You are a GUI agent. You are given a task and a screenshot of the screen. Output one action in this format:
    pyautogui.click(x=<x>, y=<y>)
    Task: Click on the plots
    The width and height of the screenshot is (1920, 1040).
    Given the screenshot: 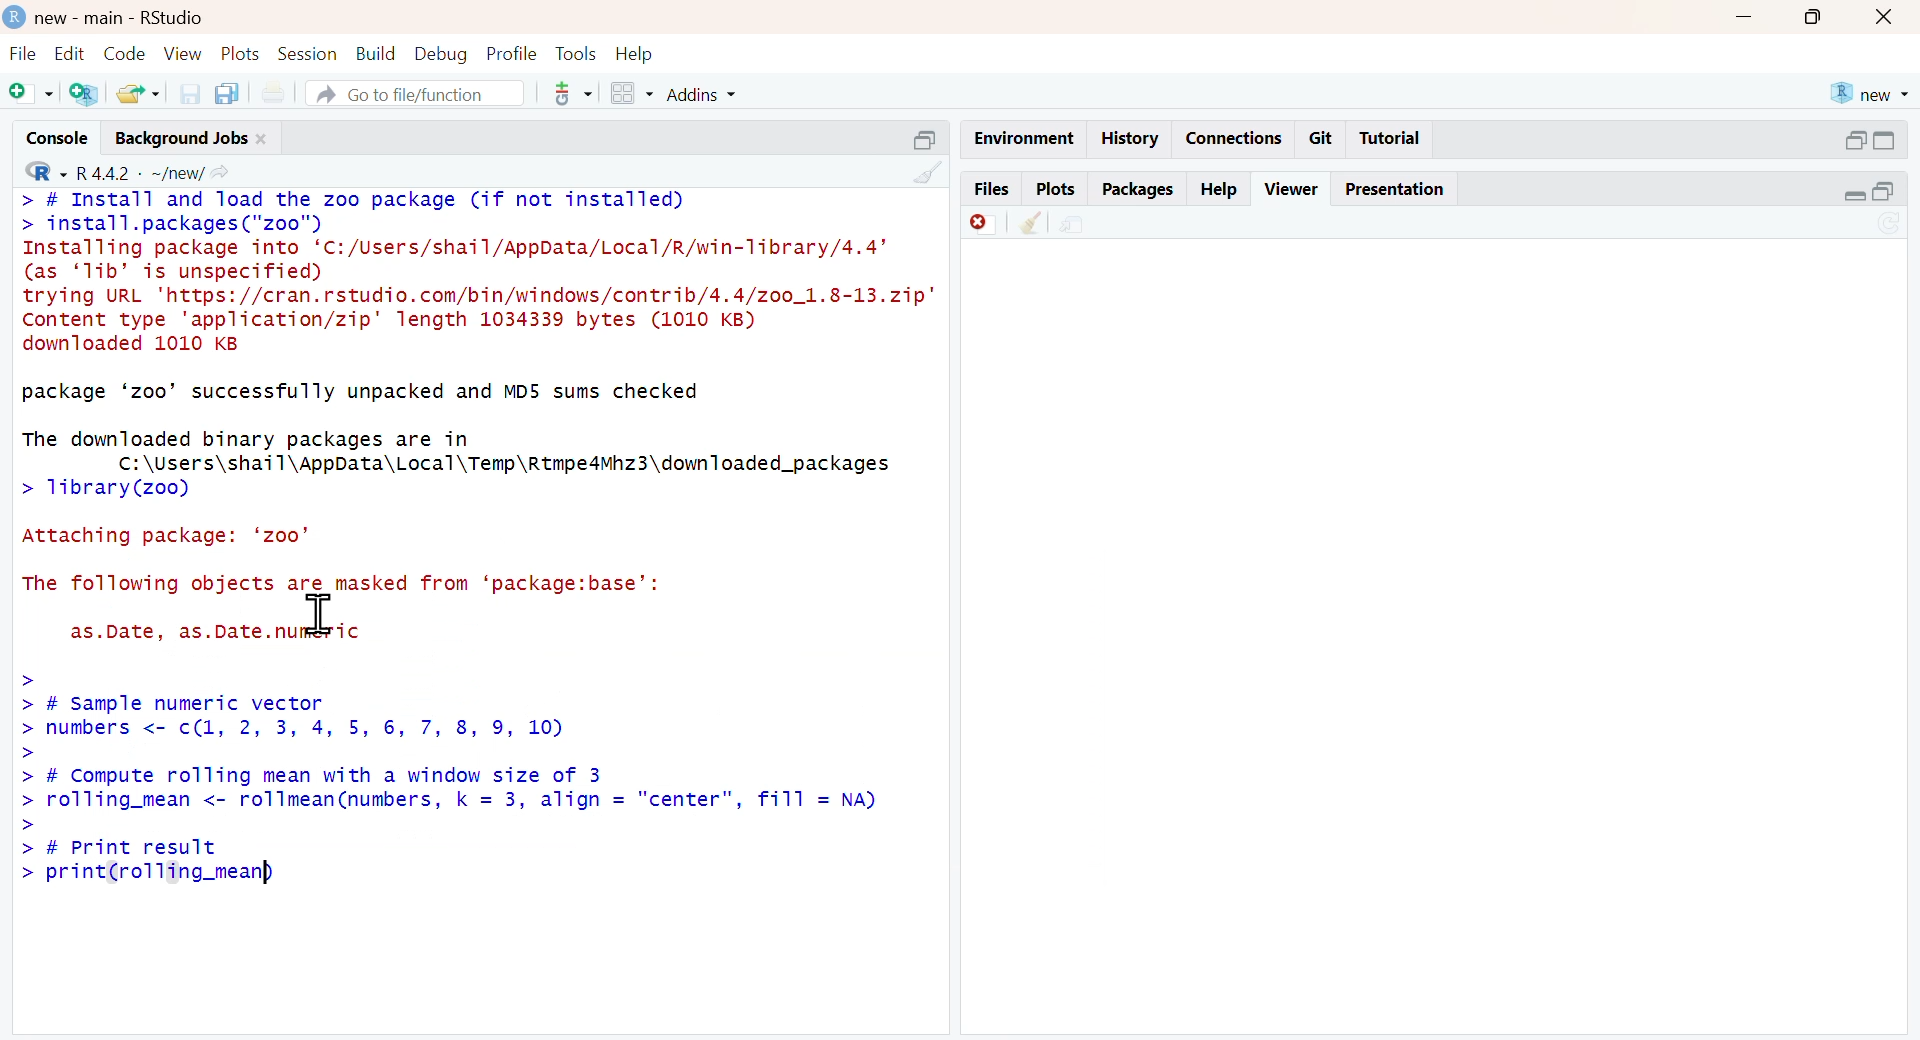 What is the action you would take?
    pyautogui.click(x=242, y=53)
    